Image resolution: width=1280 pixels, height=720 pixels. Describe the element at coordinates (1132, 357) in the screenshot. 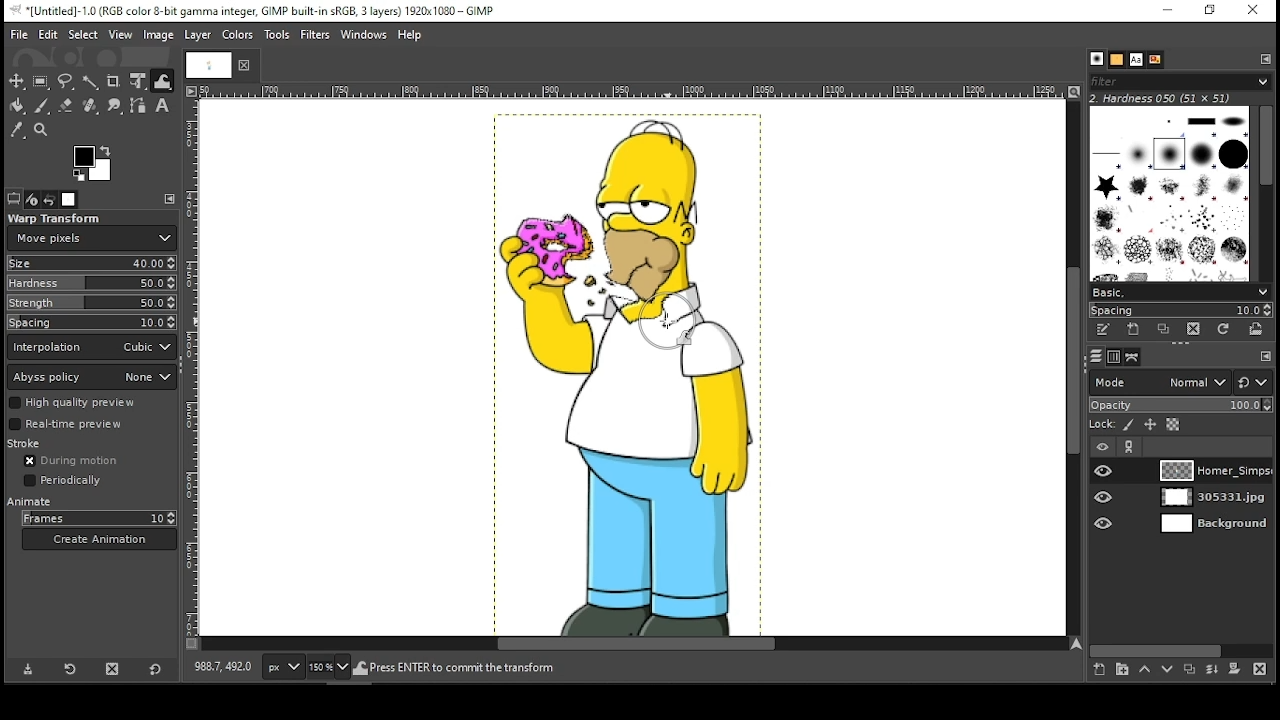

I see `paths` at that location.